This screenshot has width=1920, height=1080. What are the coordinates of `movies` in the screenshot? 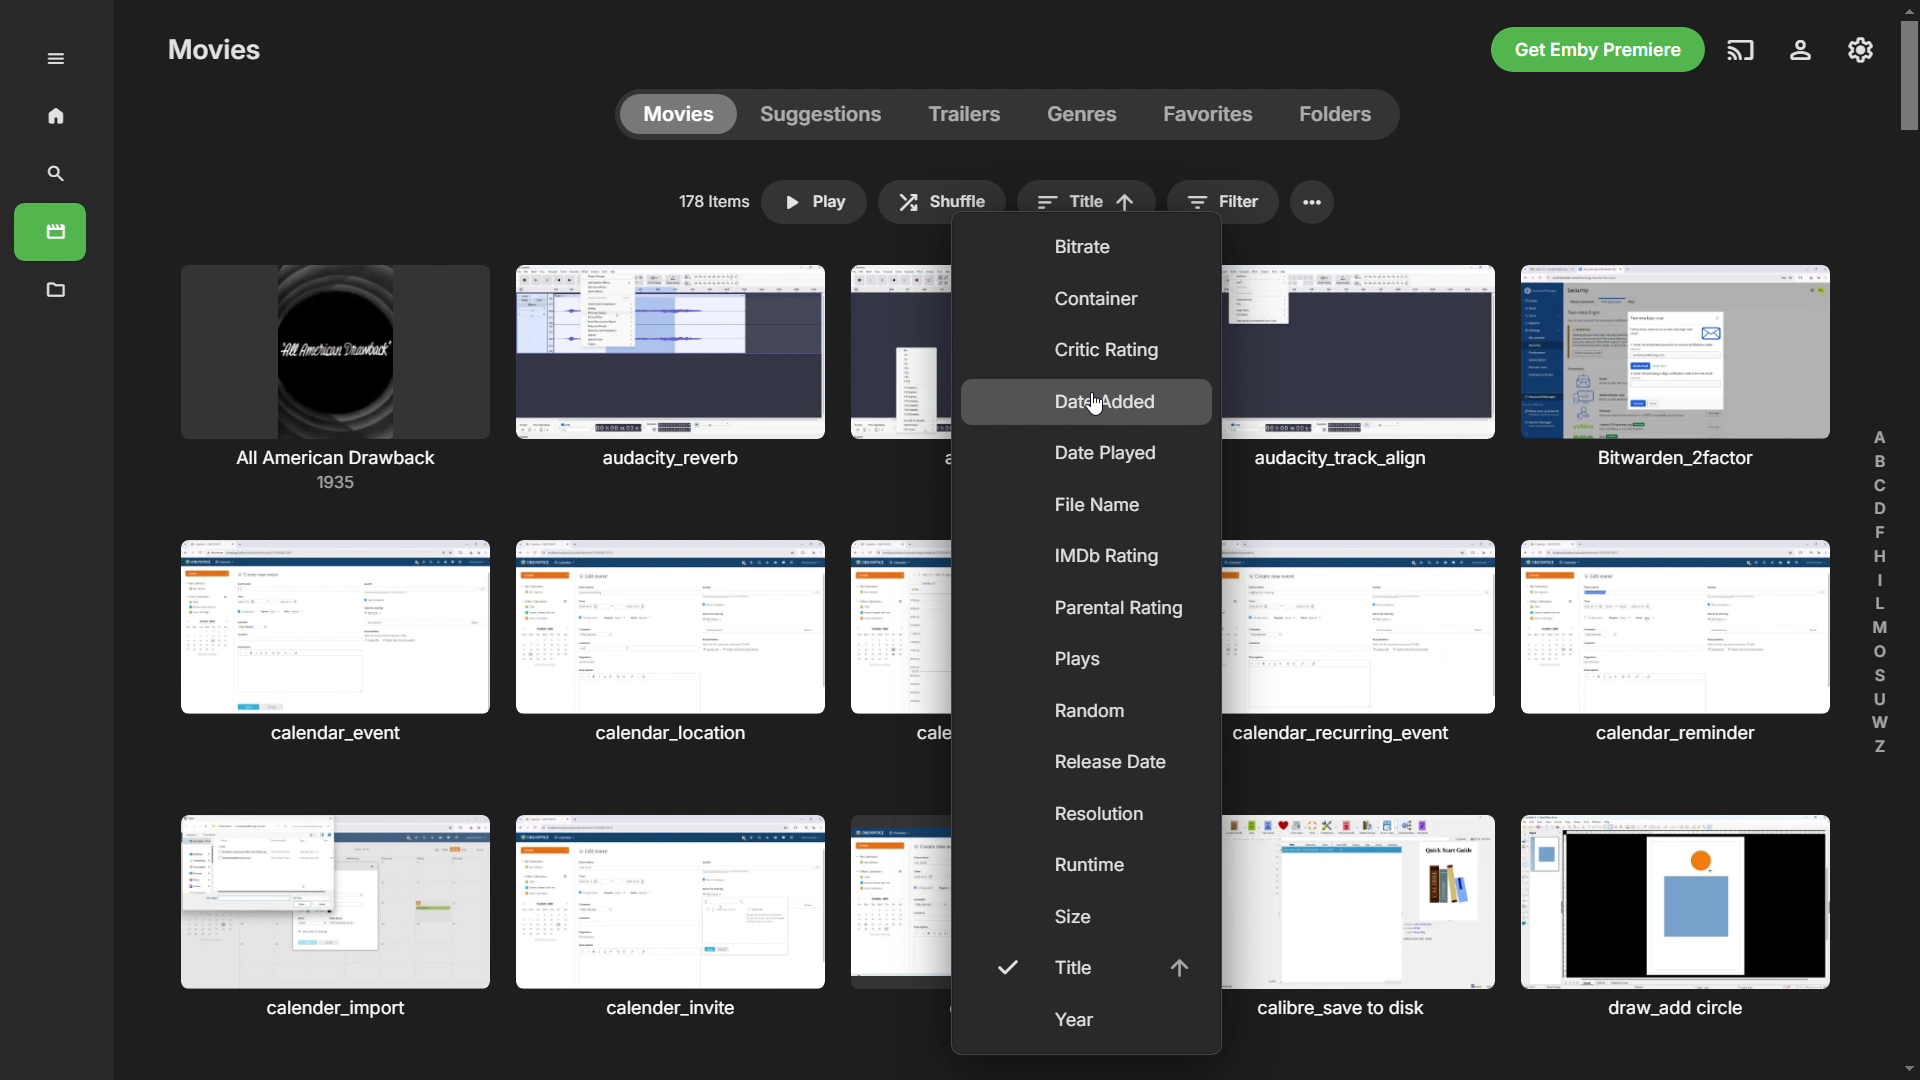 It's located at (332, 378).